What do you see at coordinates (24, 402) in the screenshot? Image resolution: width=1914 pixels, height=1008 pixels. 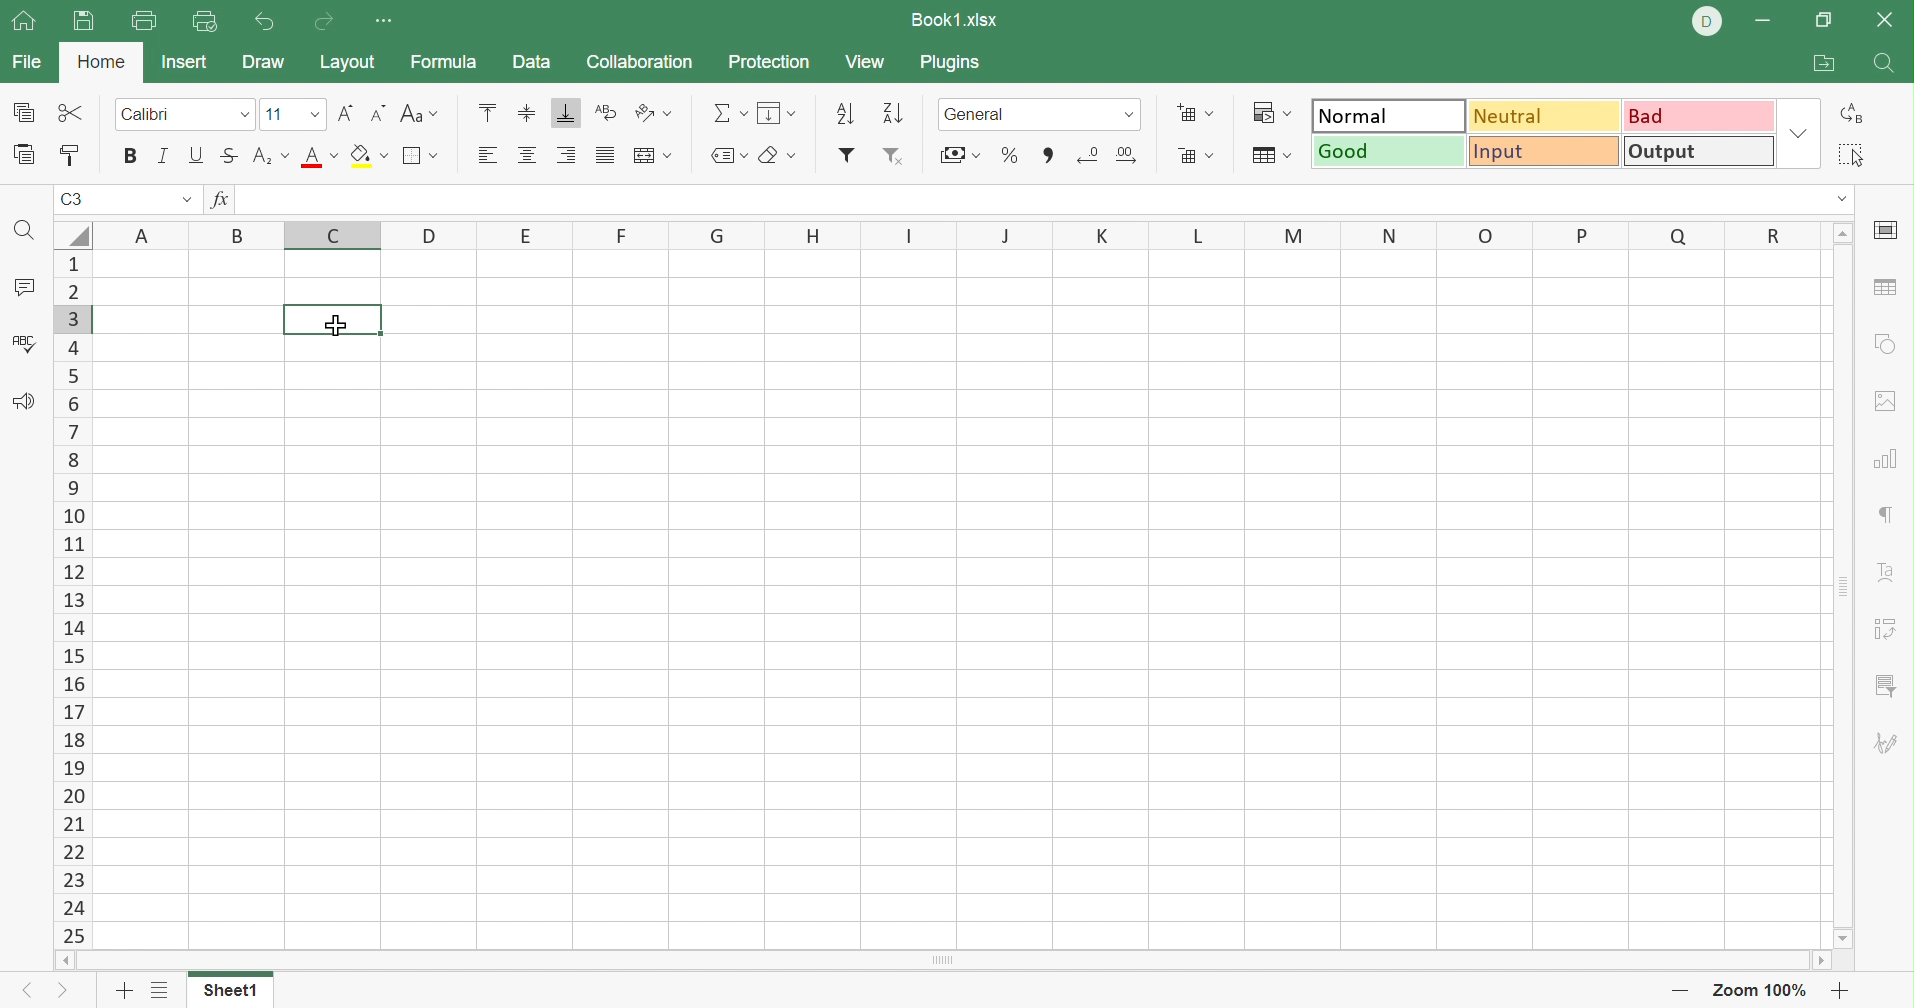 I see `Feedback & comments` at bounding box center [24, 402].